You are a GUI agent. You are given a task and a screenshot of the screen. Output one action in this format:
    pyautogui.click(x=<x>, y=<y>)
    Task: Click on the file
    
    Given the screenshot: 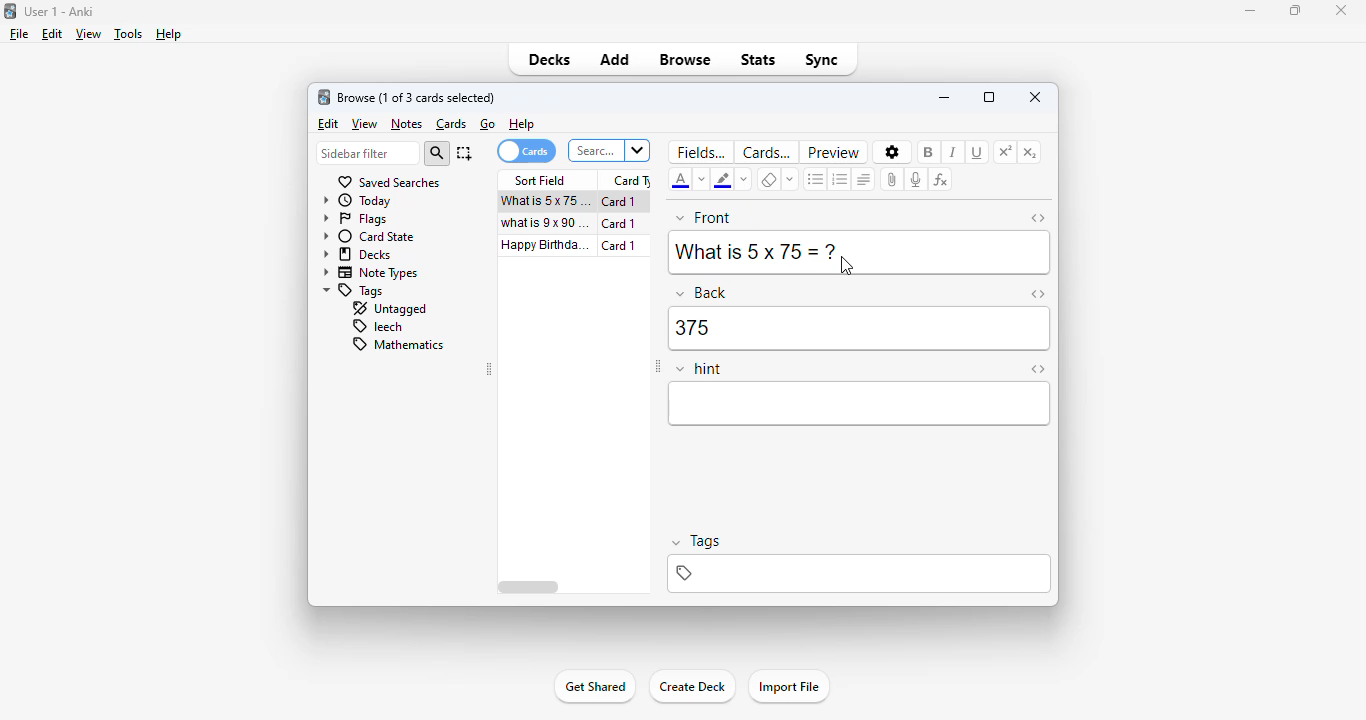 What is the action you would take?
    pyautogui.click(x=20, y=34)
    